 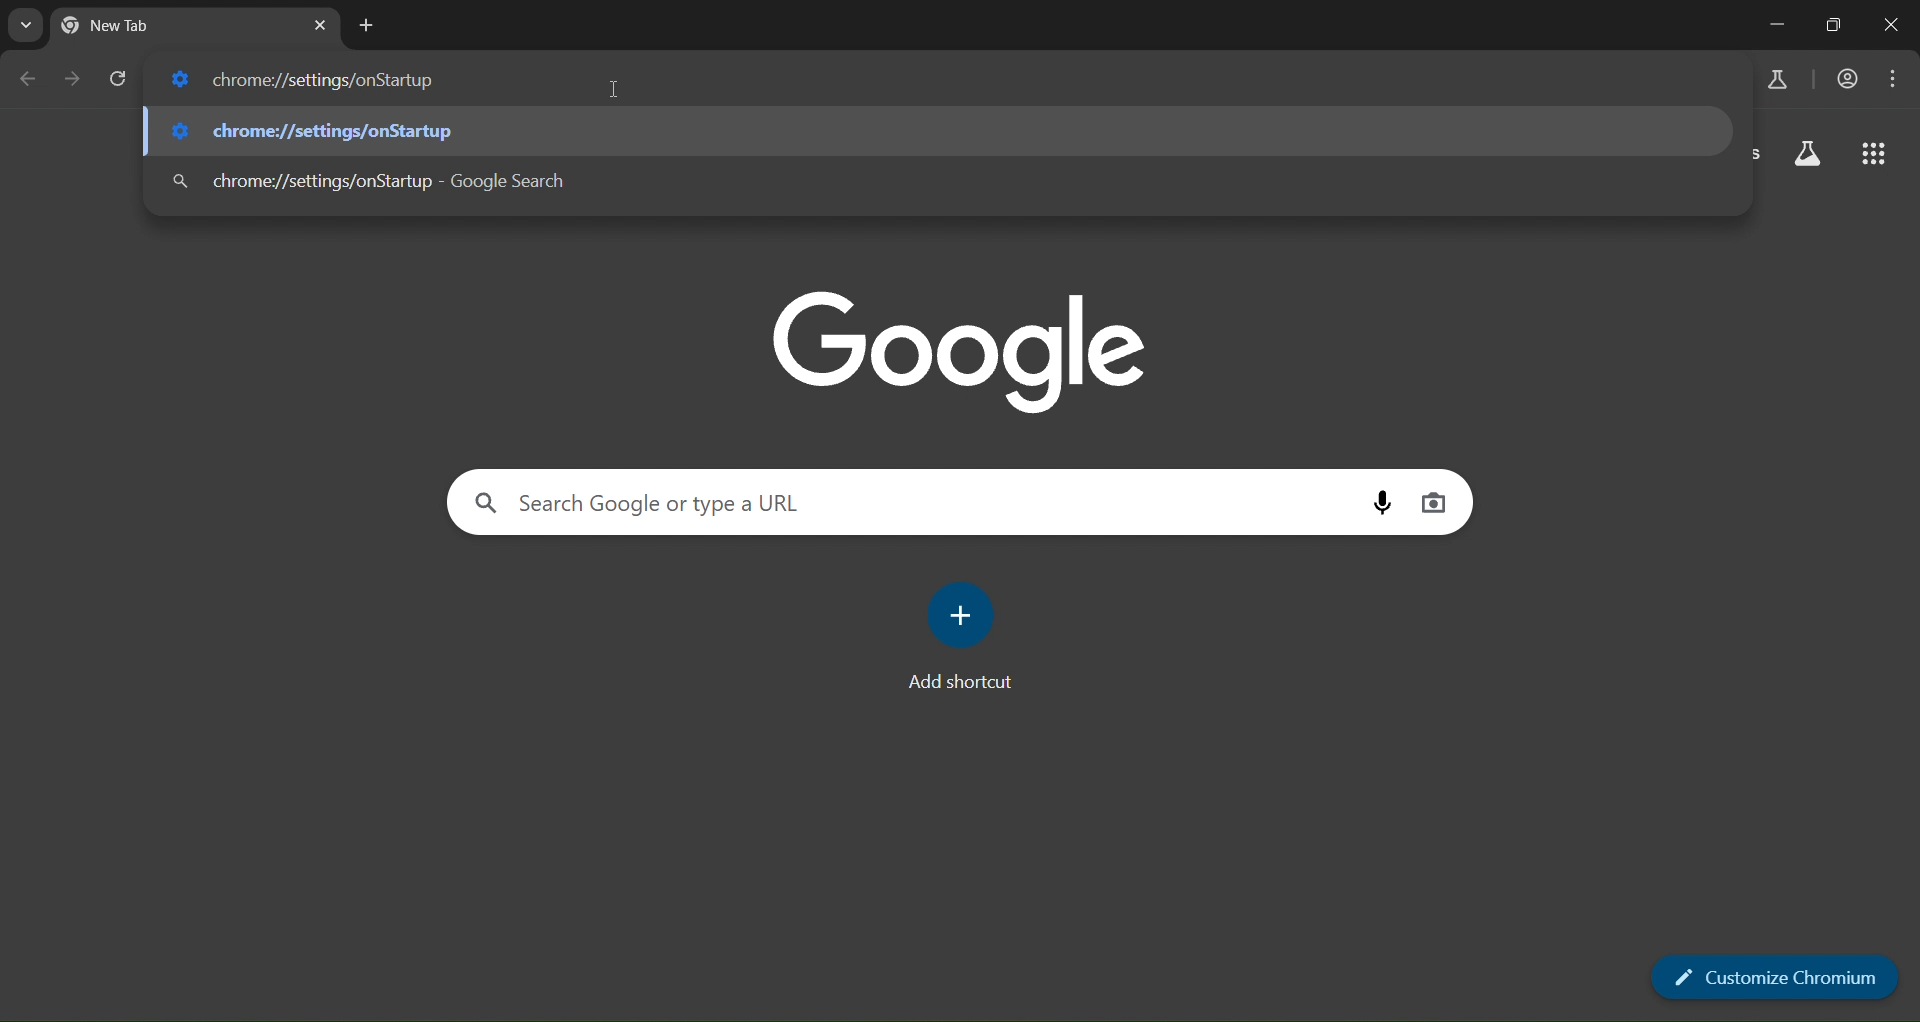 What do you see at coordinates (371, 176) in the screenshot?
I see `chrome://settings/onStartup ` at bounding box center [371, 176].